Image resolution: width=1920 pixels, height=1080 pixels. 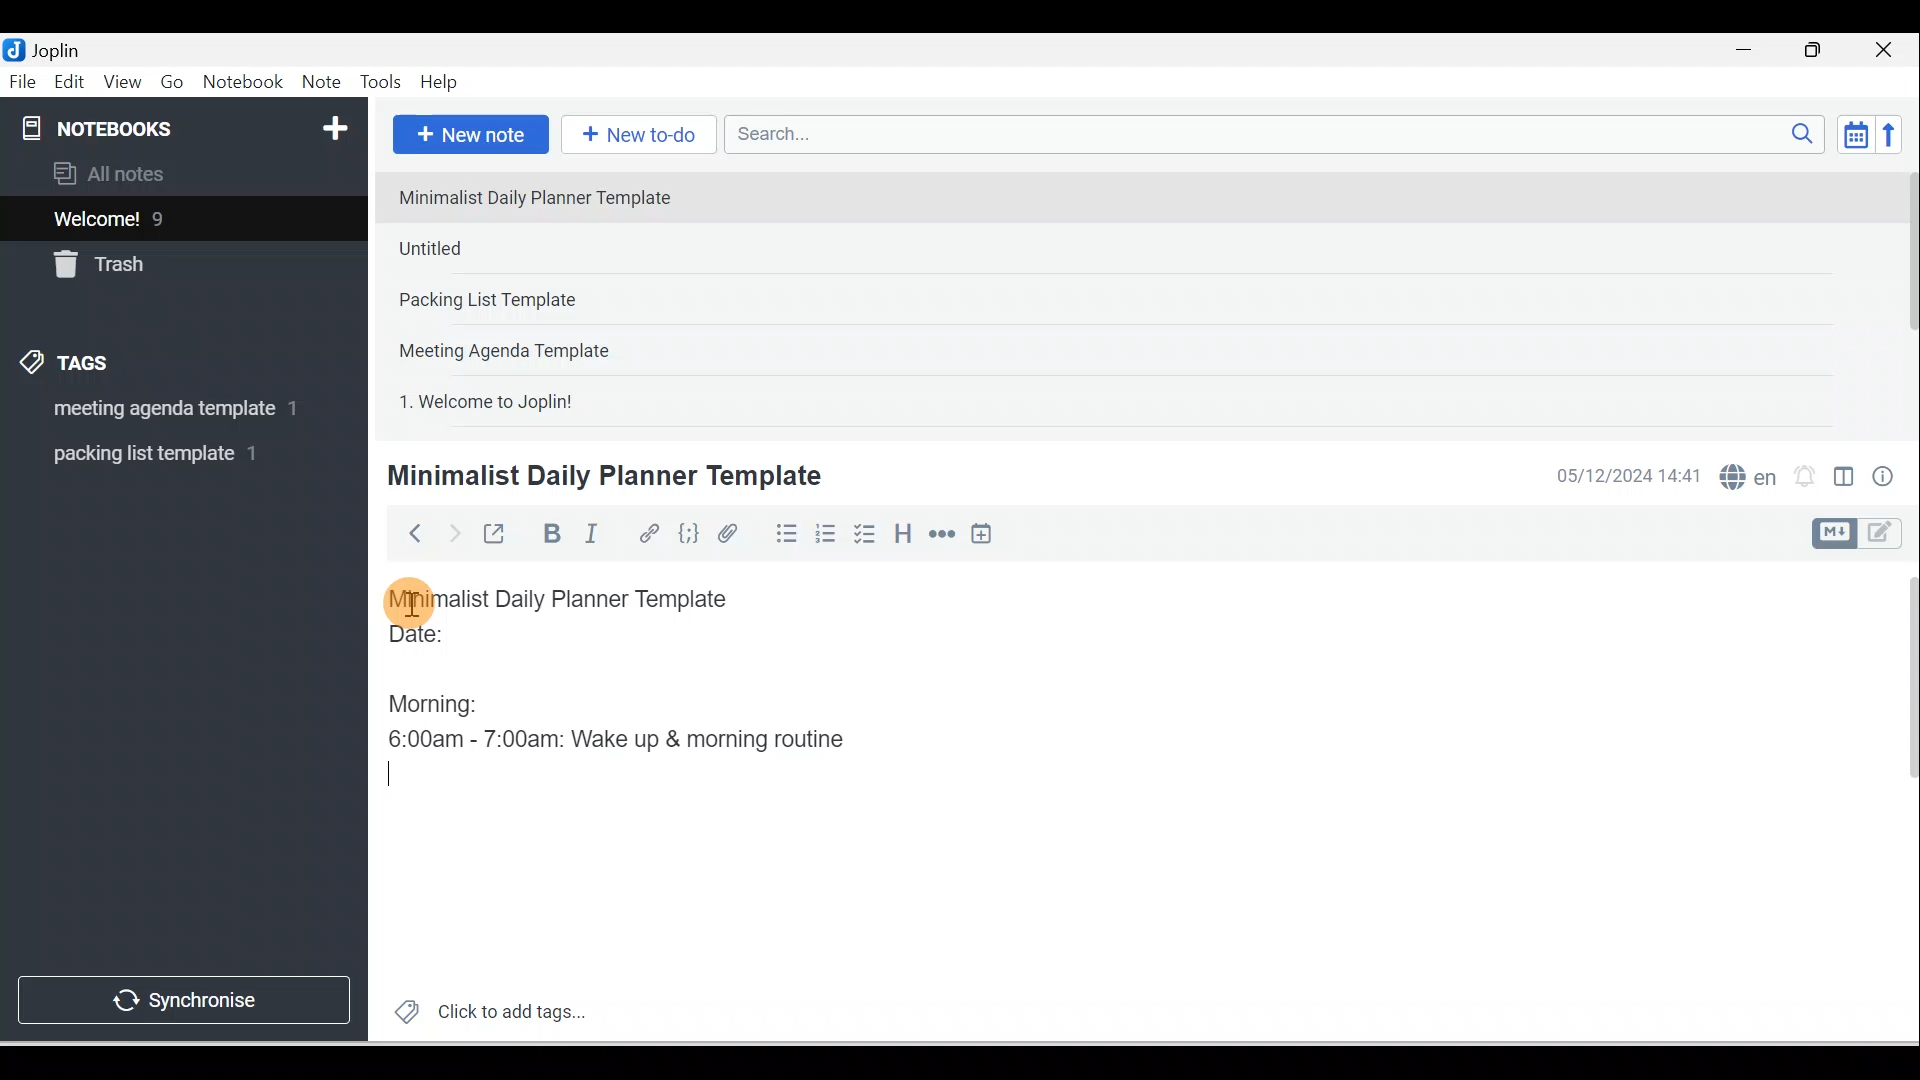 I want to click on Note 5, so click(x=559, y=399).